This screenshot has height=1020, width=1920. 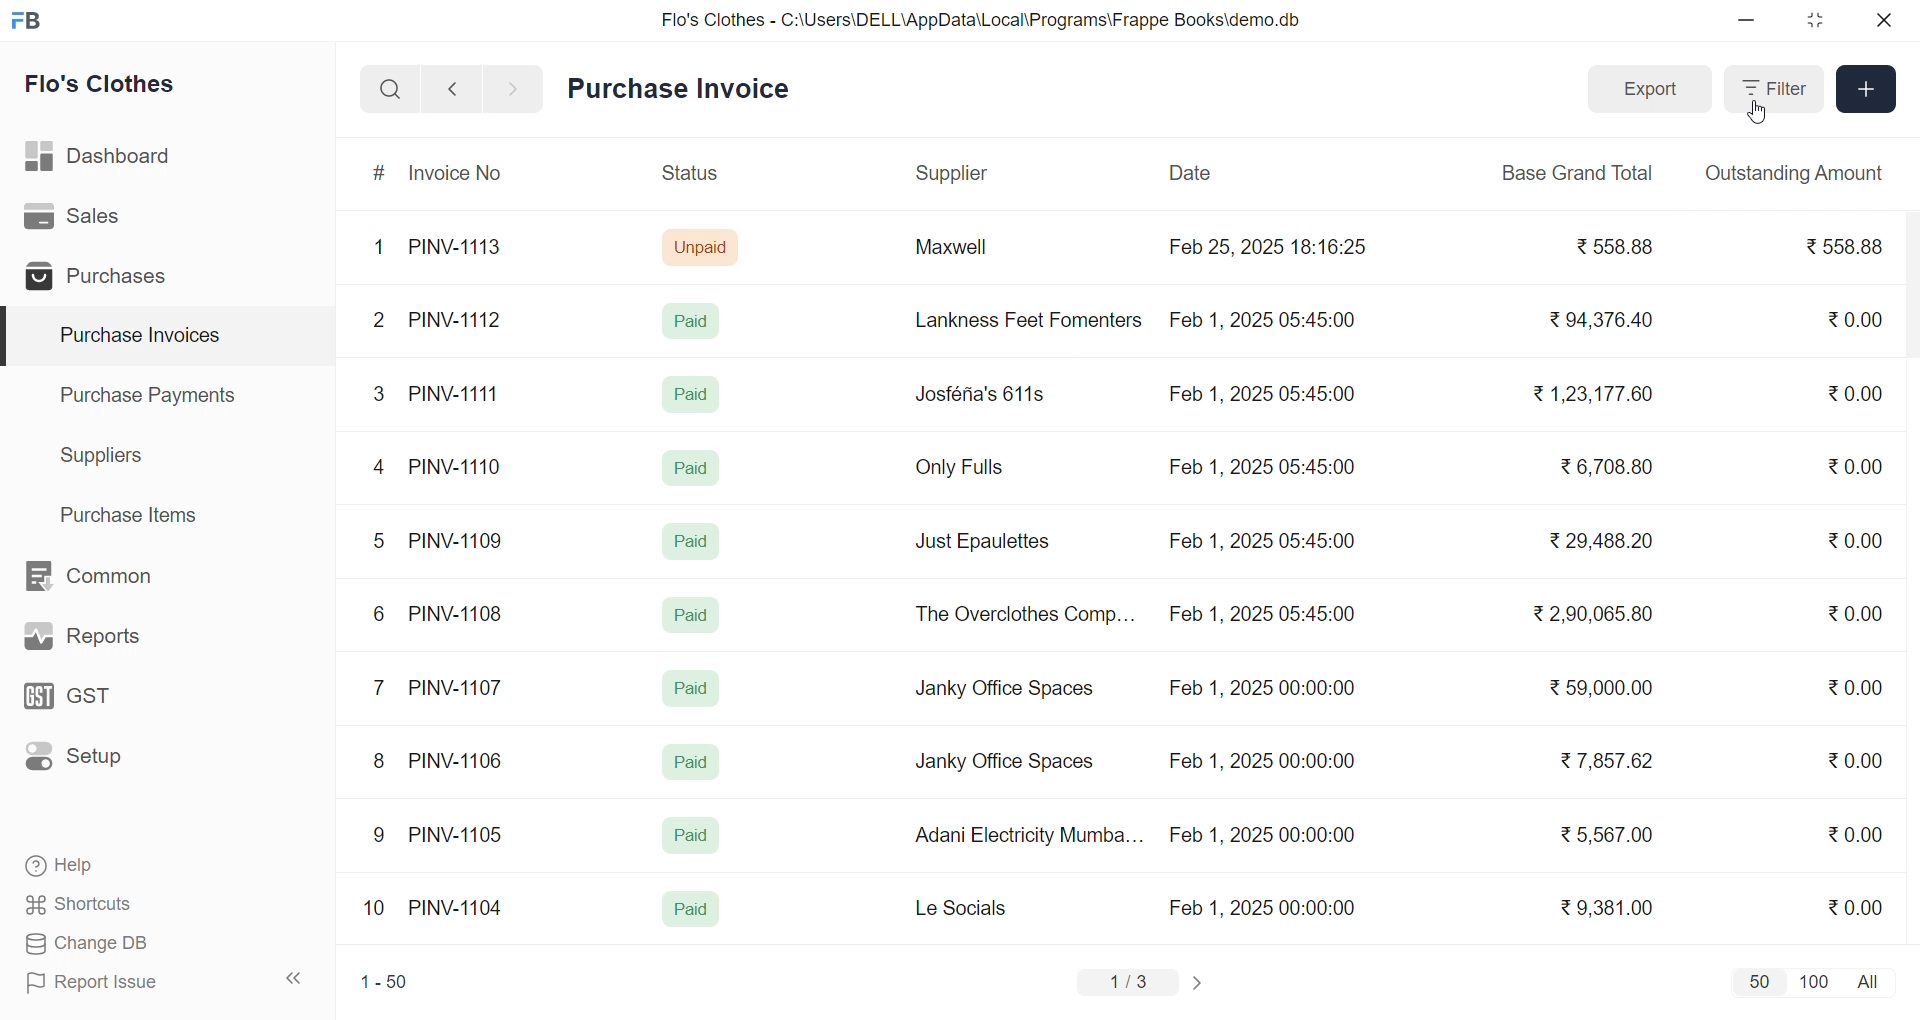 I want to click on Paid, so click(x=689, y=466).